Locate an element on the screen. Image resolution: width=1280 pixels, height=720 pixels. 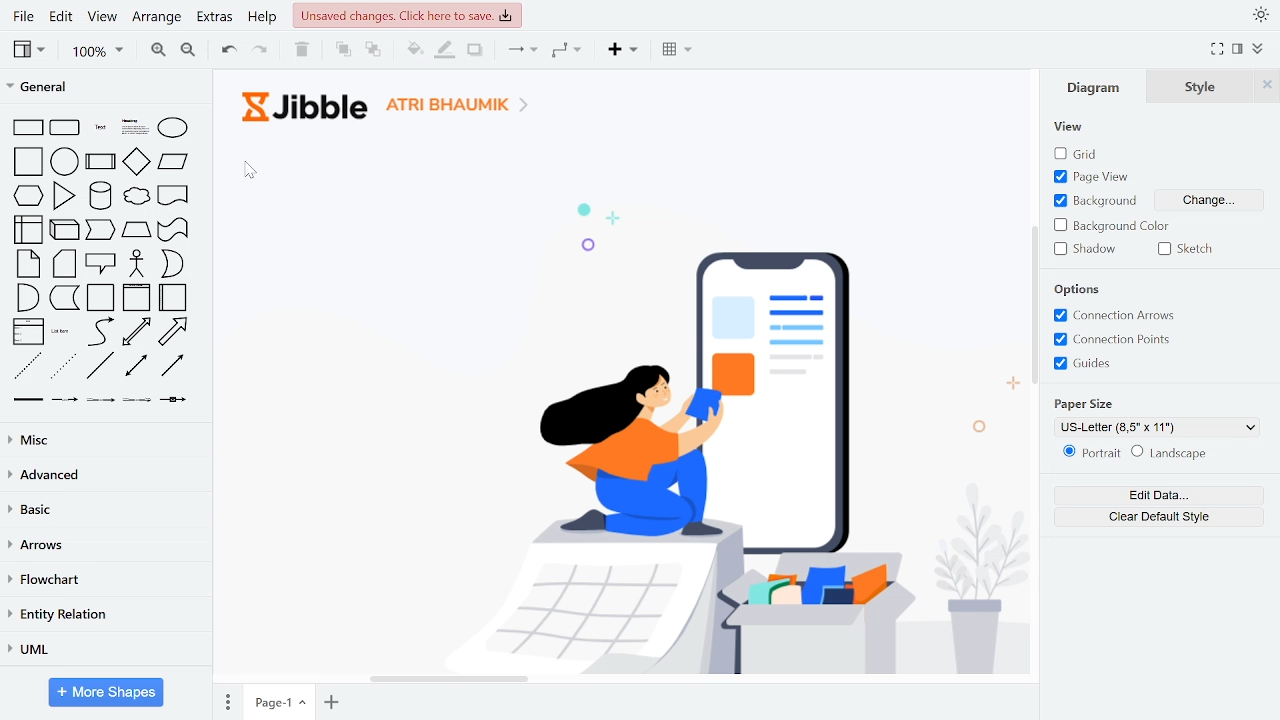
general shapes is located at coordinates (101, 296).